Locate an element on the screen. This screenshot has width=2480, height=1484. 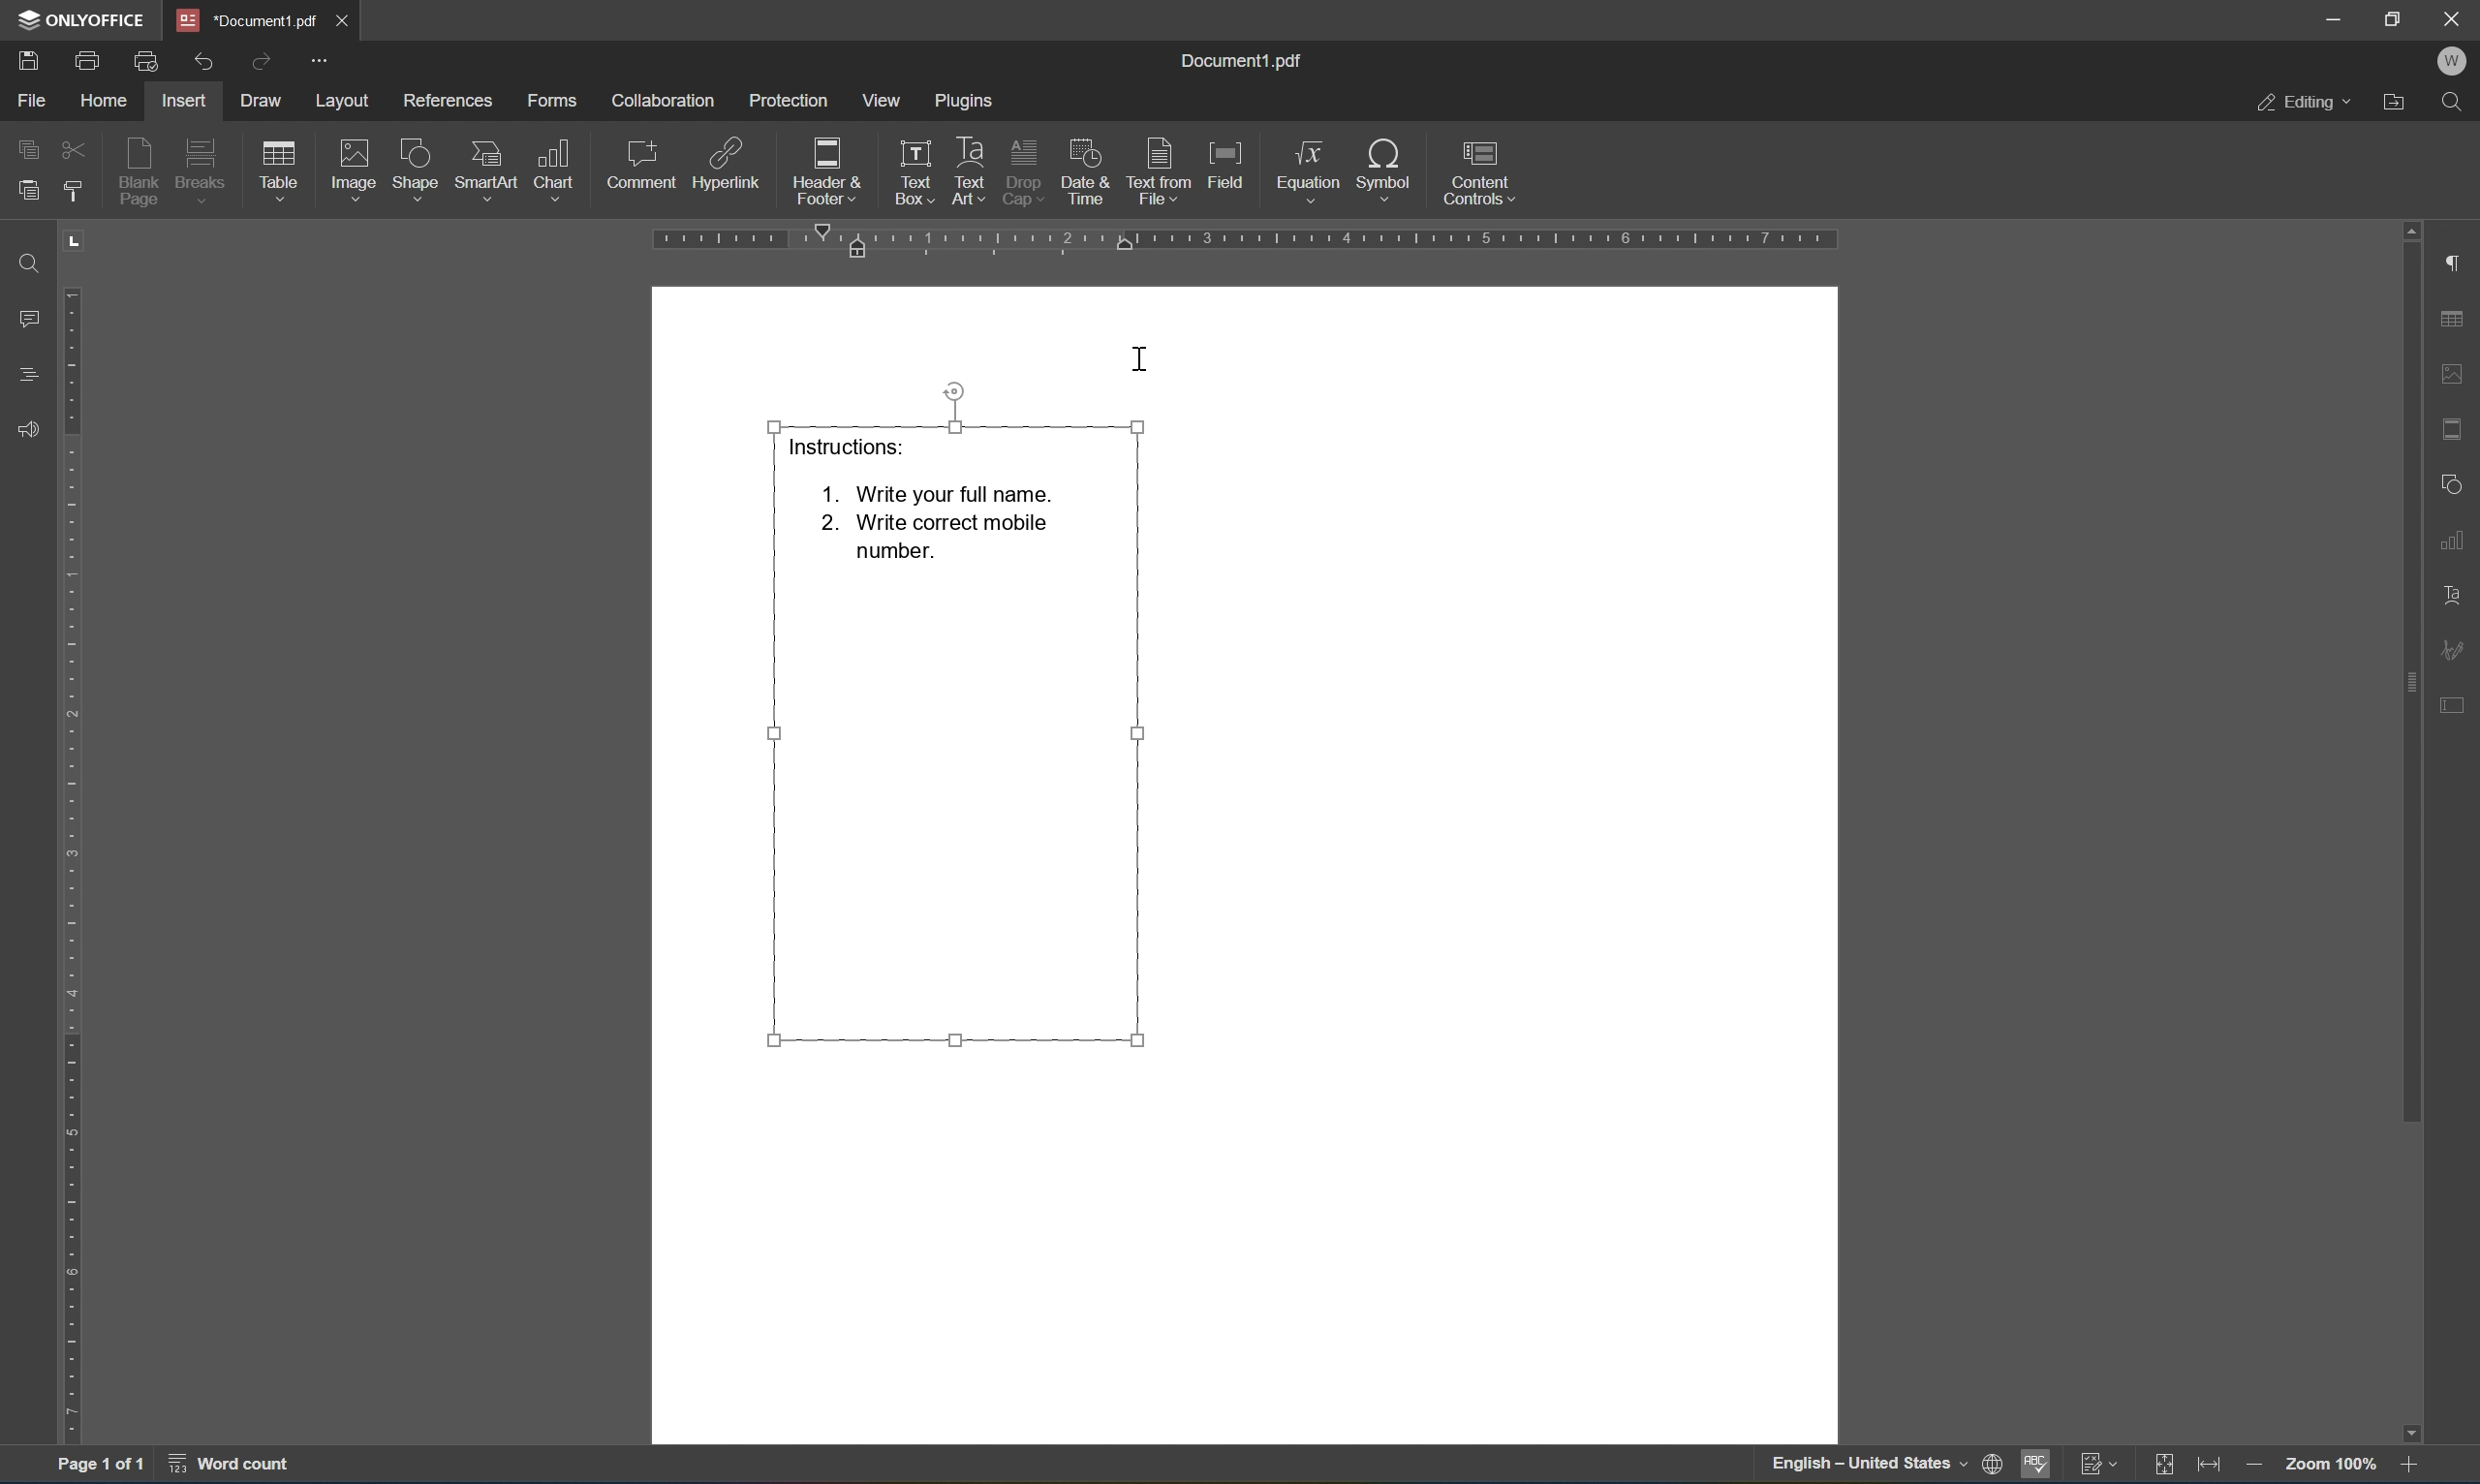
spell checking is located at coordinates (2040, 1463).